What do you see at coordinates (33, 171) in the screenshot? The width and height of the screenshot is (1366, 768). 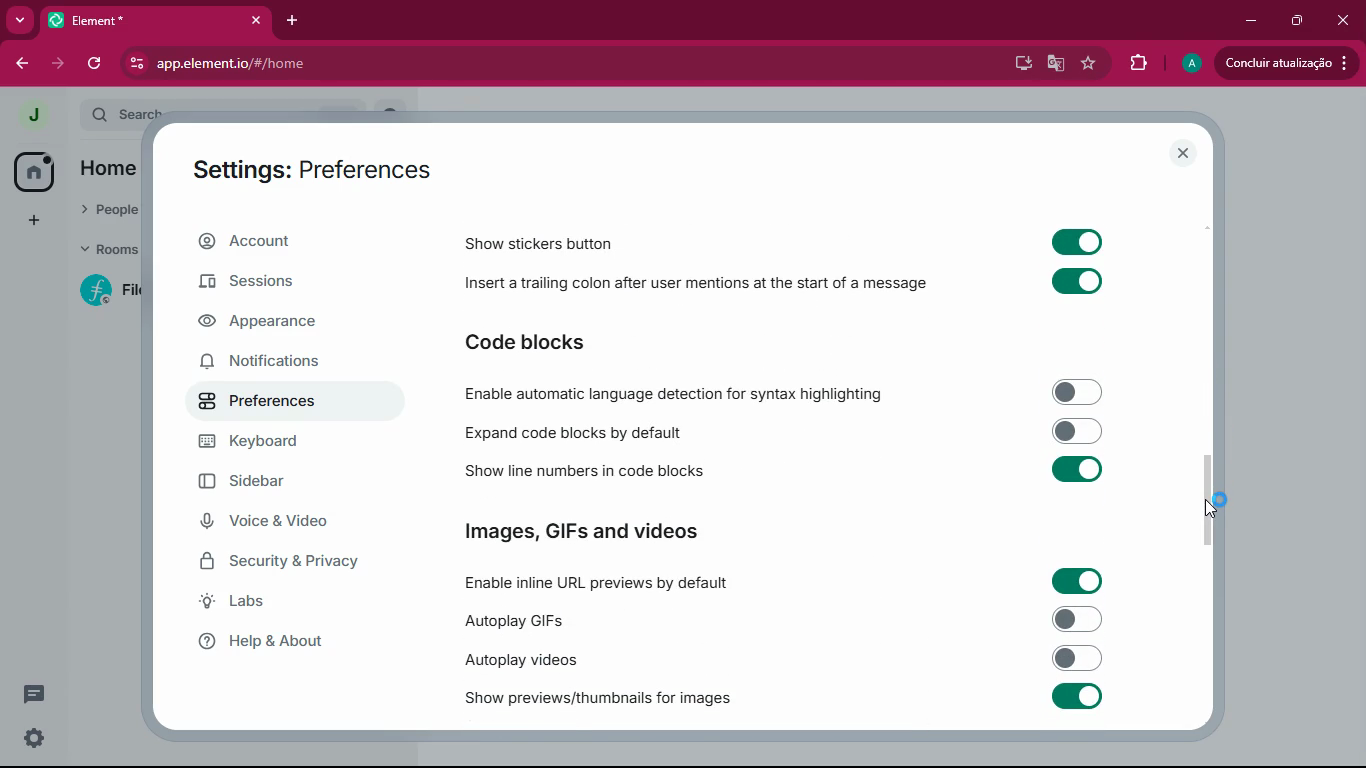 I see `home` at bounding box center [33, 171].